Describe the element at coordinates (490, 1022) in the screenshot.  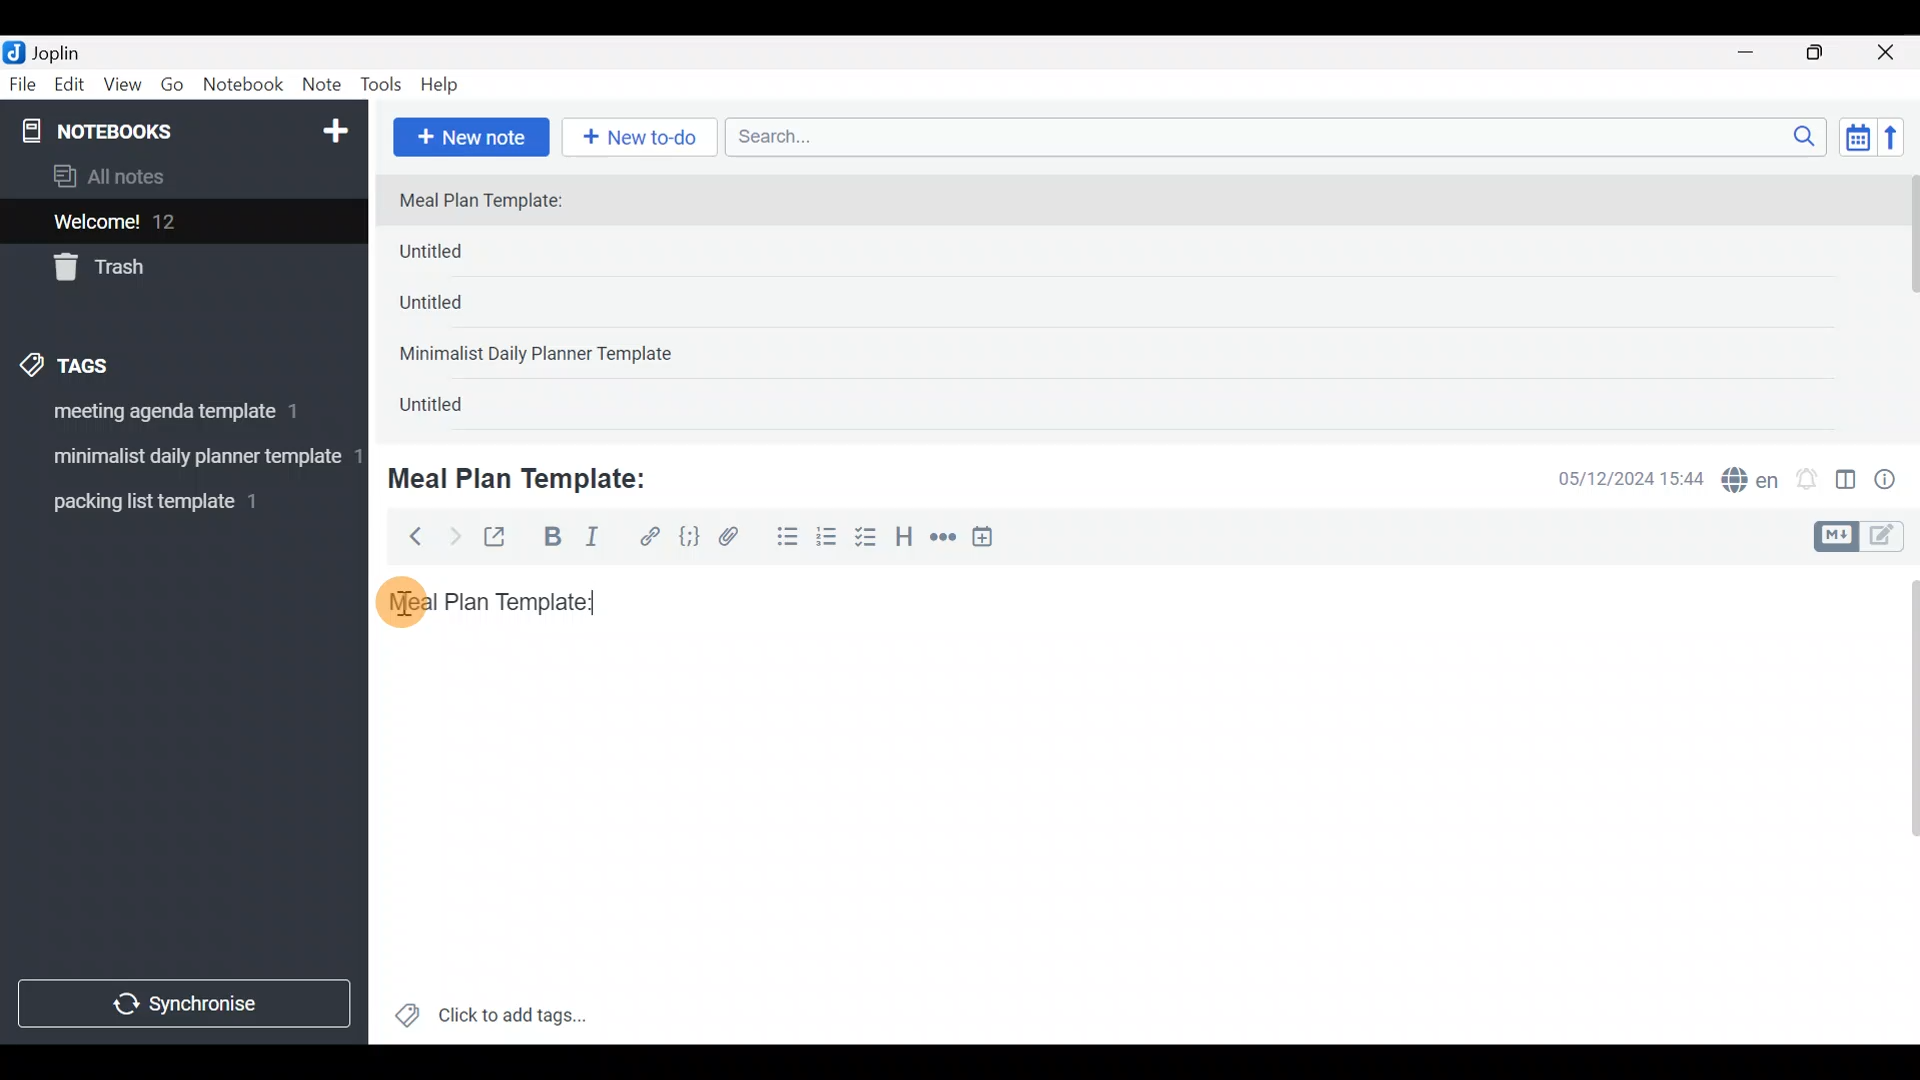
I see `Click to add tags` at that location.